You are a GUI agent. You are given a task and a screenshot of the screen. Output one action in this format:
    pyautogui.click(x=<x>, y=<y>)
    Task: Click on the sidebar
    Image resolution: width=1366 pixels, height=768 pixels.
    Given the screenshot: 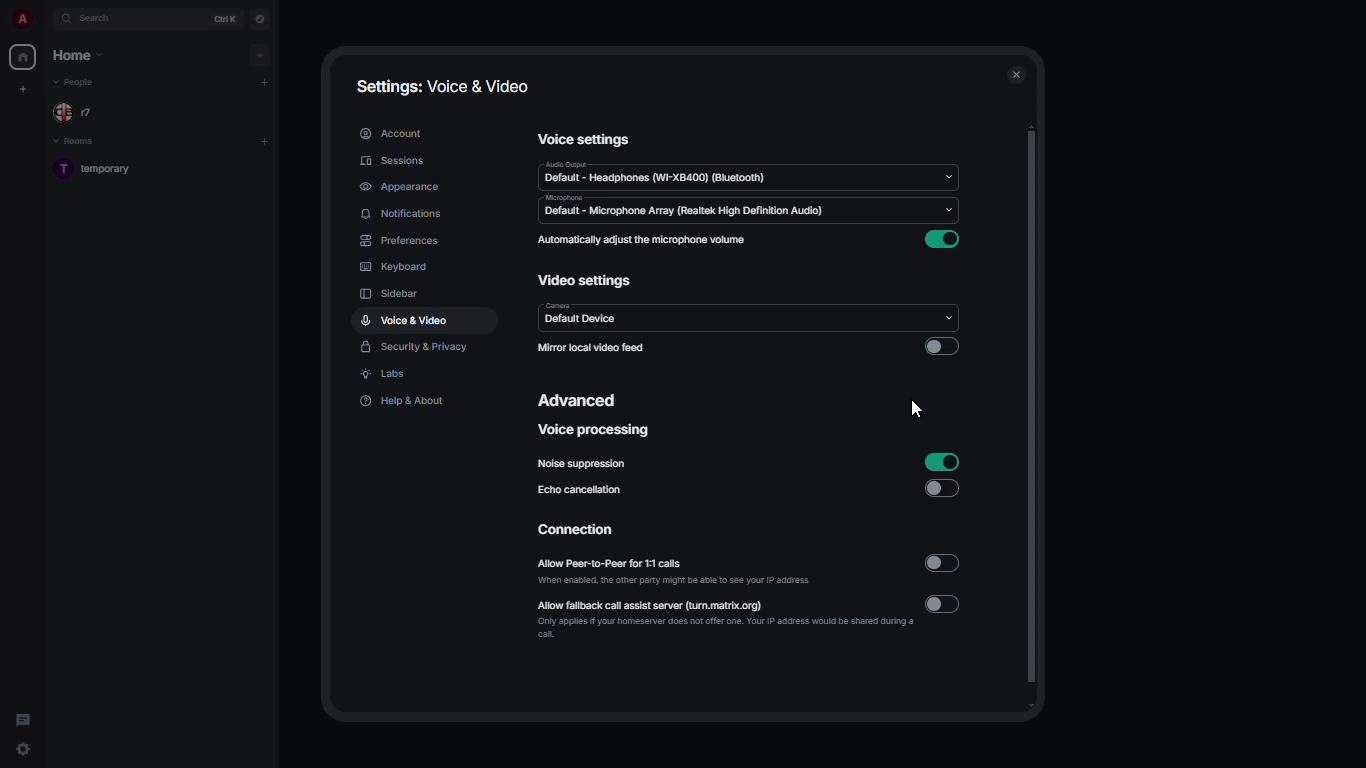 What is the action you would take?
    pyautogui.click(x=389, y=295)
    